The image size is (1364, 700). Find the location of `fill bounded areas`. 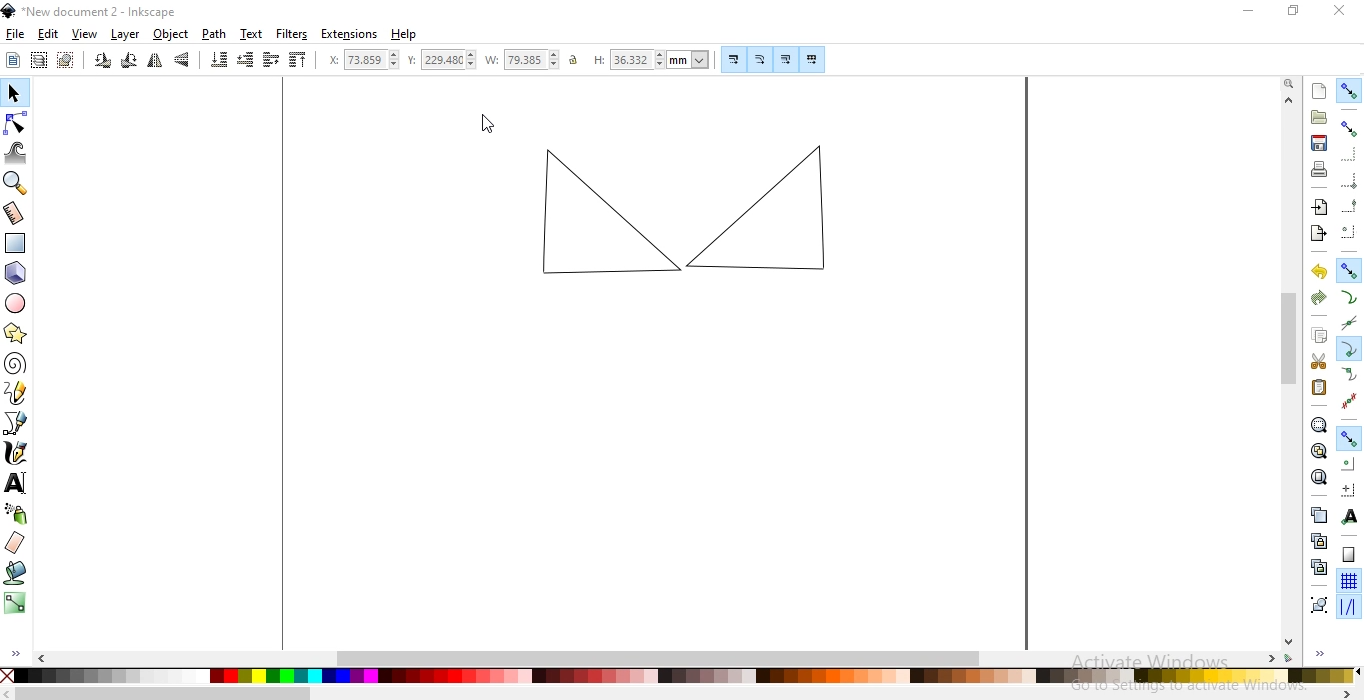

fill bounded areas is located at coordinates (17, 572).